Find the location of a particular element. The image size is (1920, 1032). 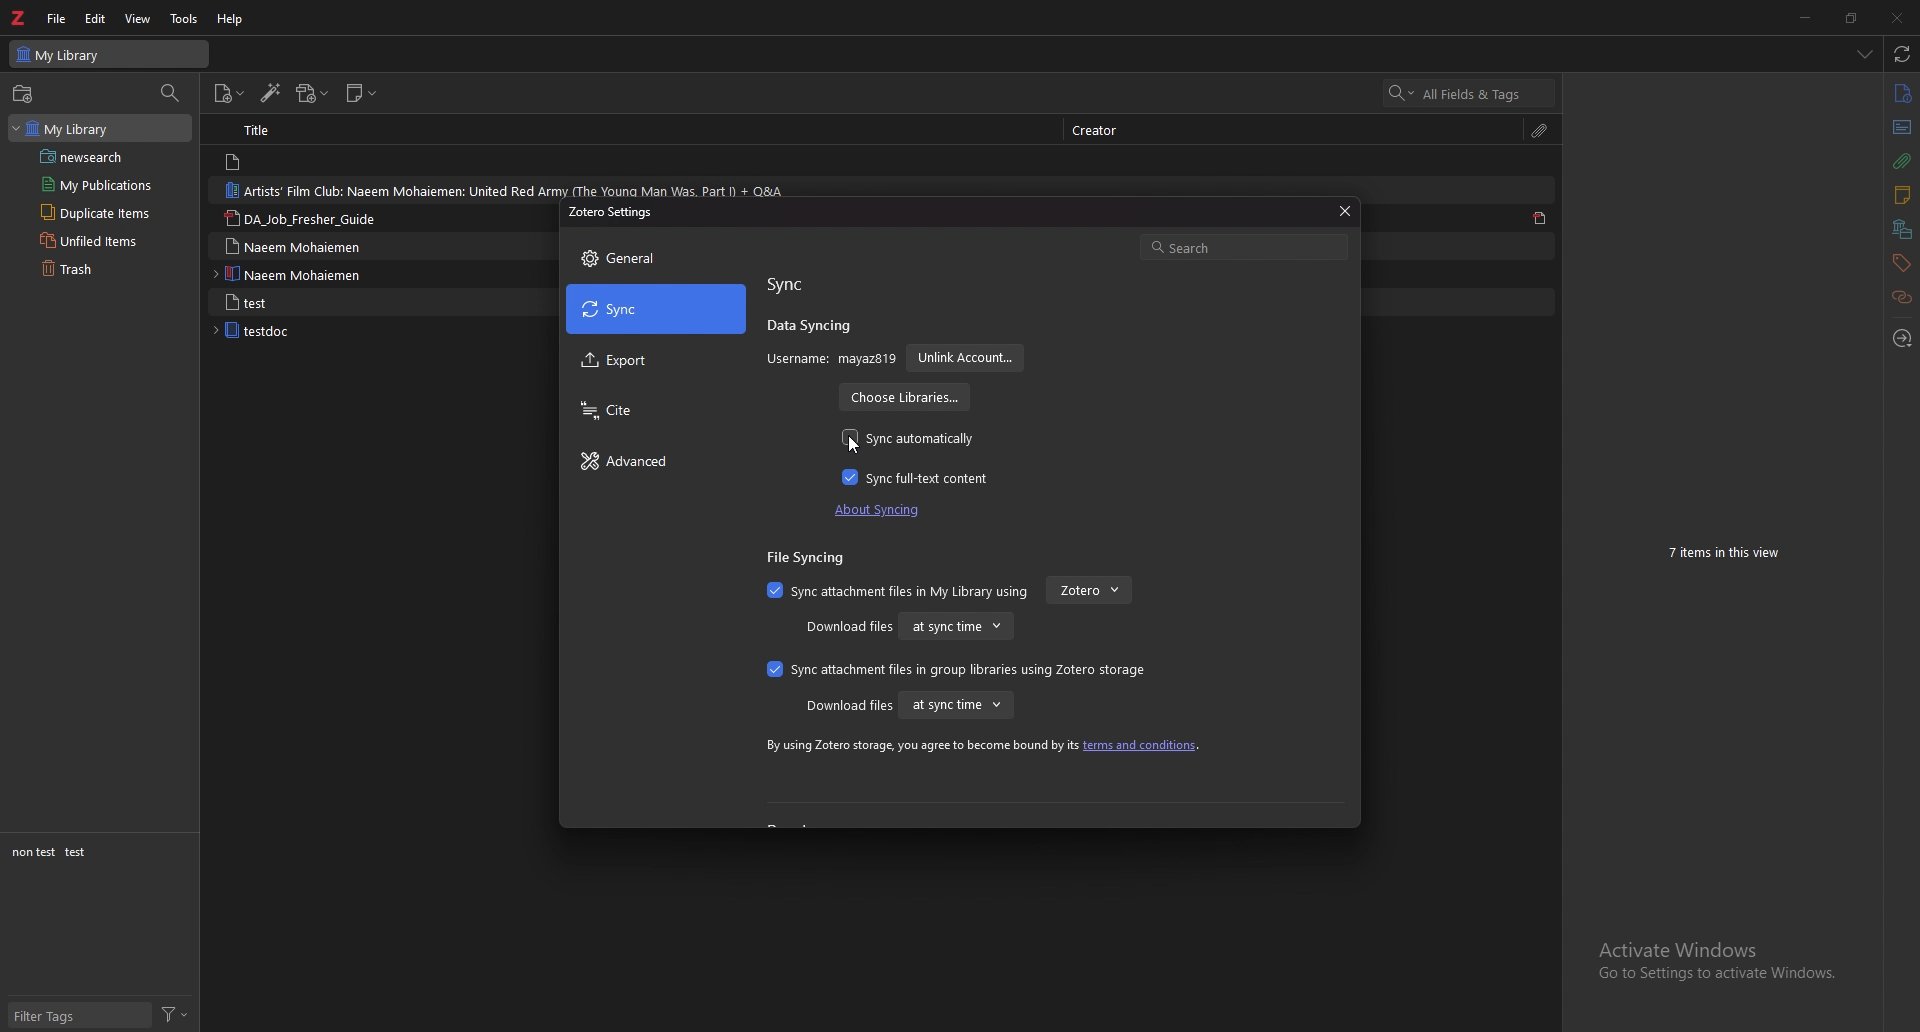

terms and conditions is located at coordinates (1142, 746).